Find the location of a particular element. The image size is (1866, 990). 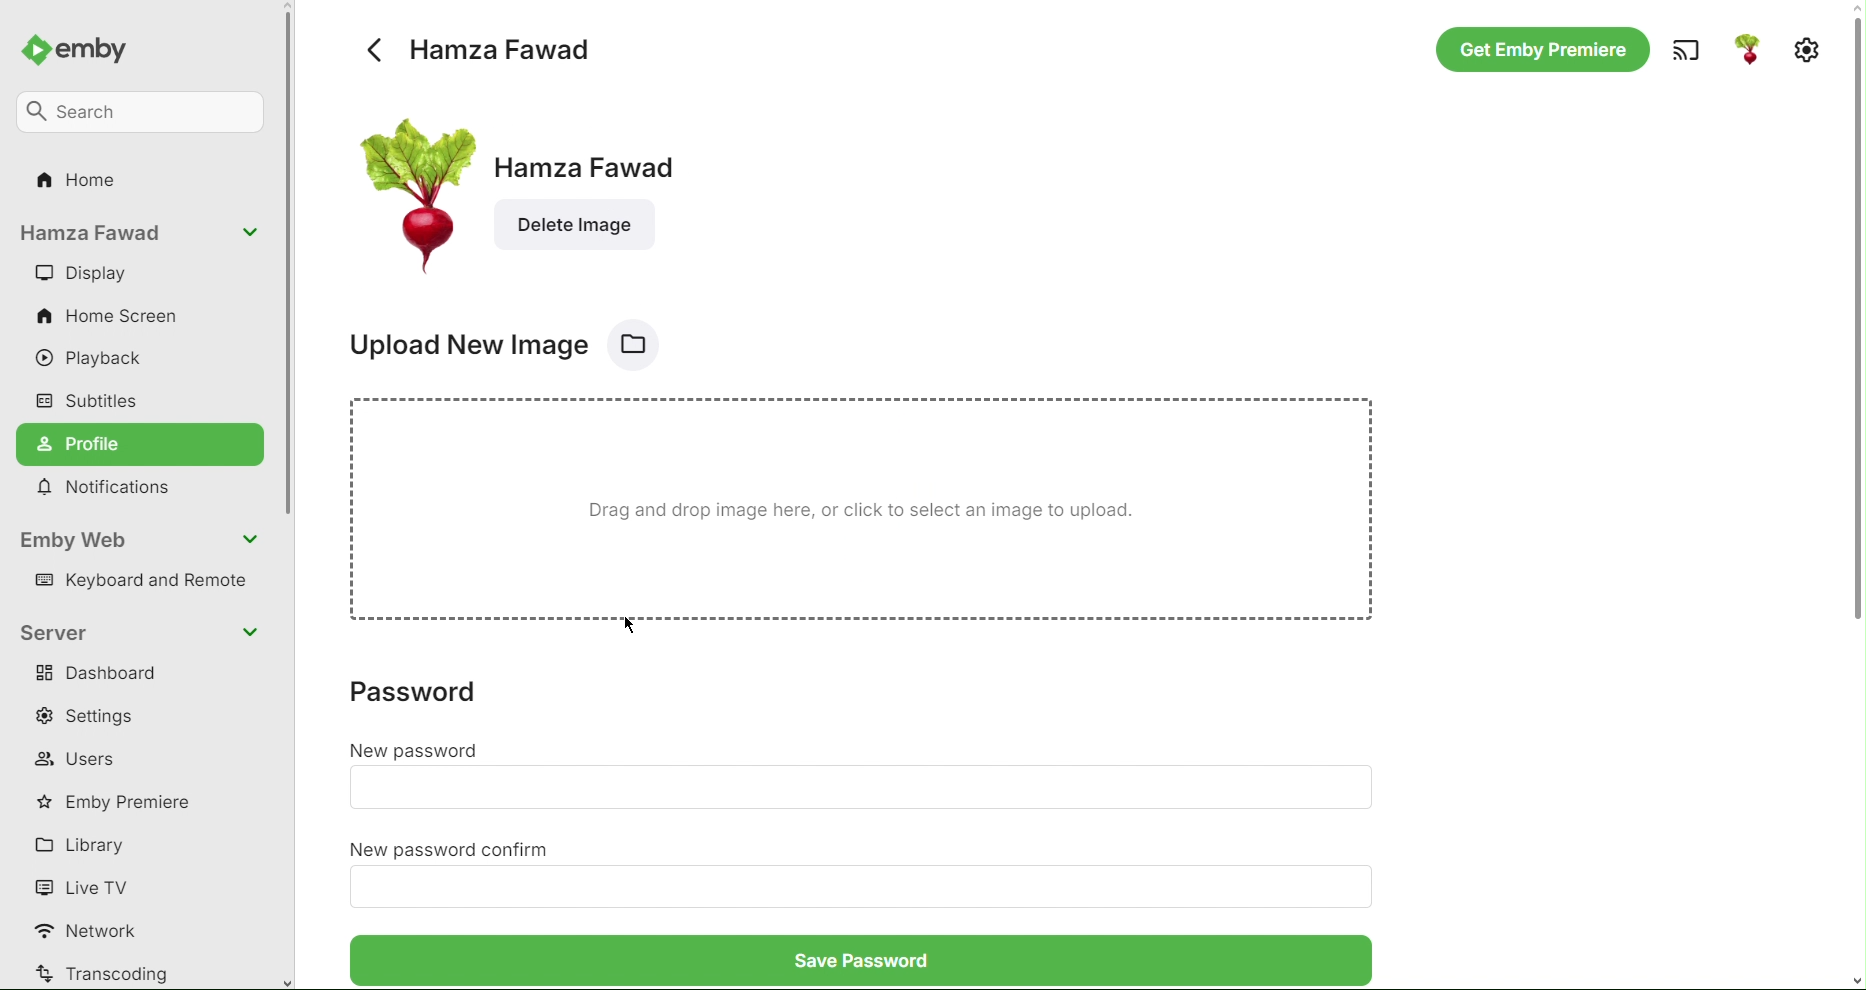

Emby is located at coordinates (84, 46).